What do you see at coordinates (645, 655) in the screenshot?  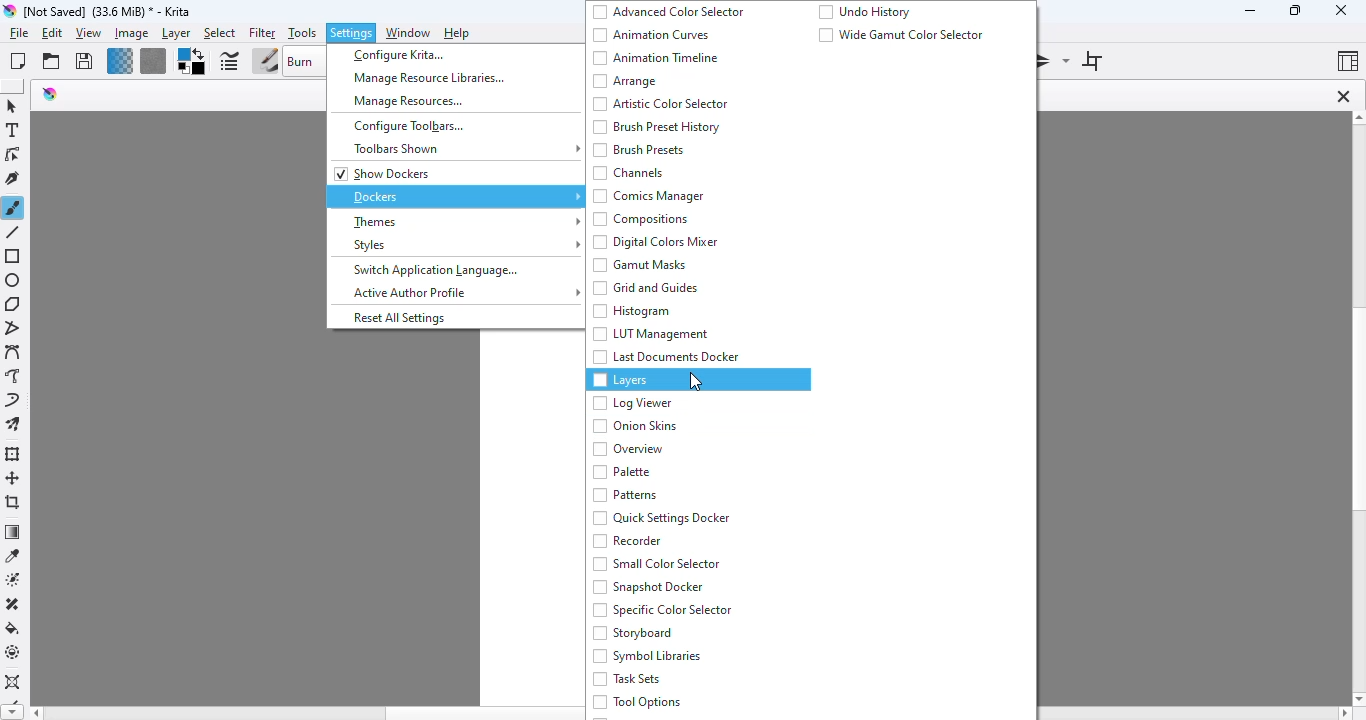 I see `symbol libraries` at bounding box center [645, 655].